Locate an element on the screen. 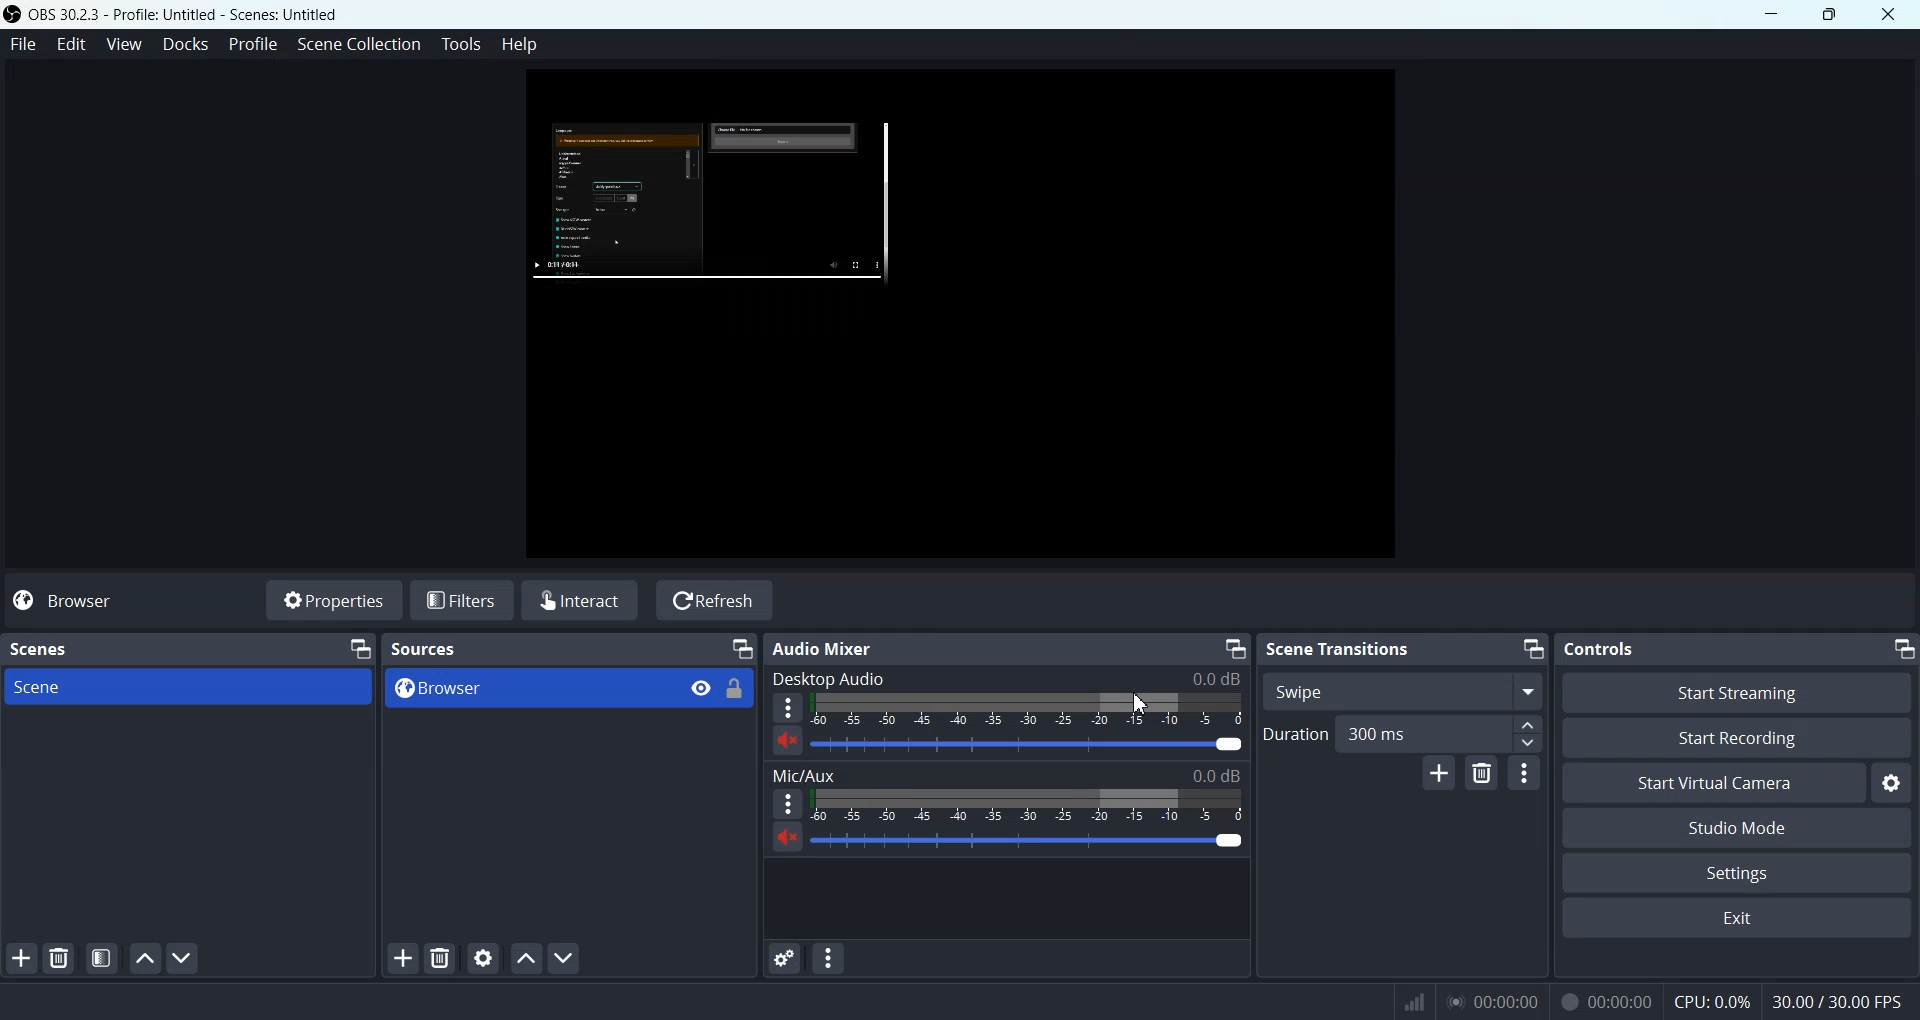  File is located at coordinates (22, 43).